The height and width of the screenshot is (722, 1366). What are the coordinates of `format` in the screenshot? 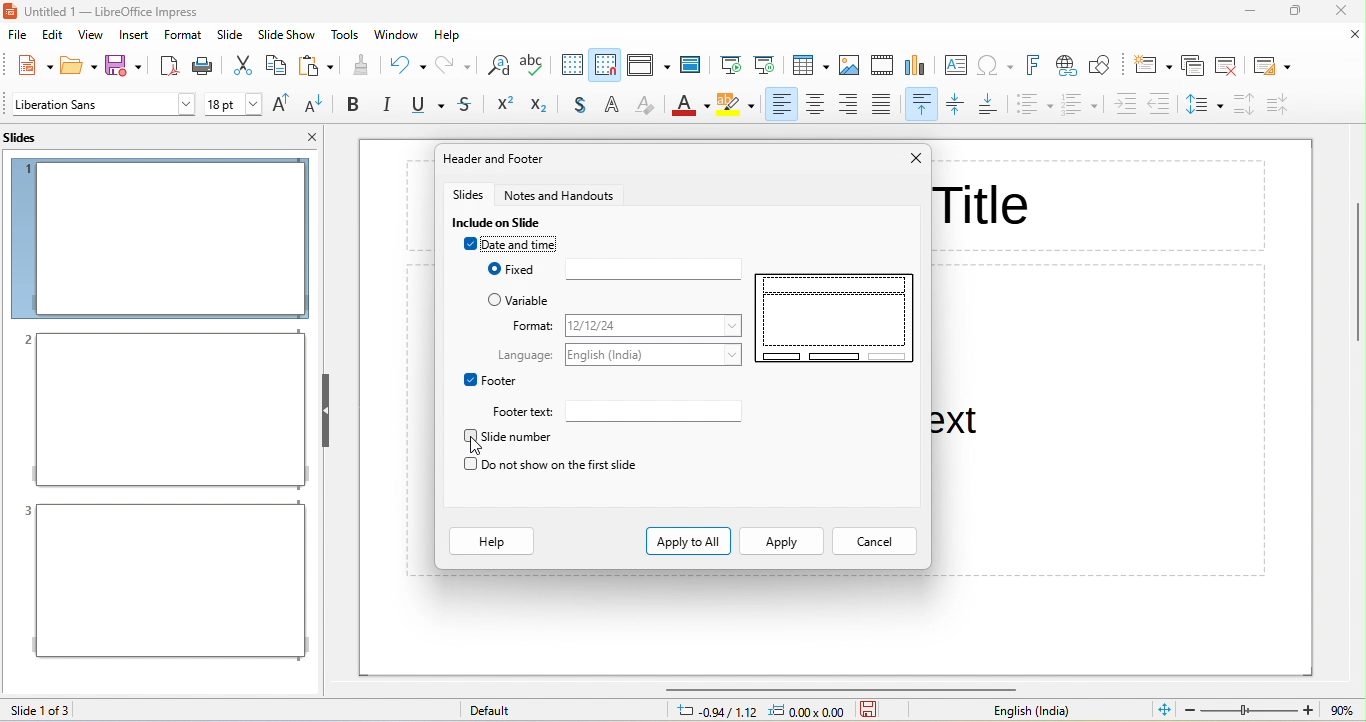 It's located at (183, 34).